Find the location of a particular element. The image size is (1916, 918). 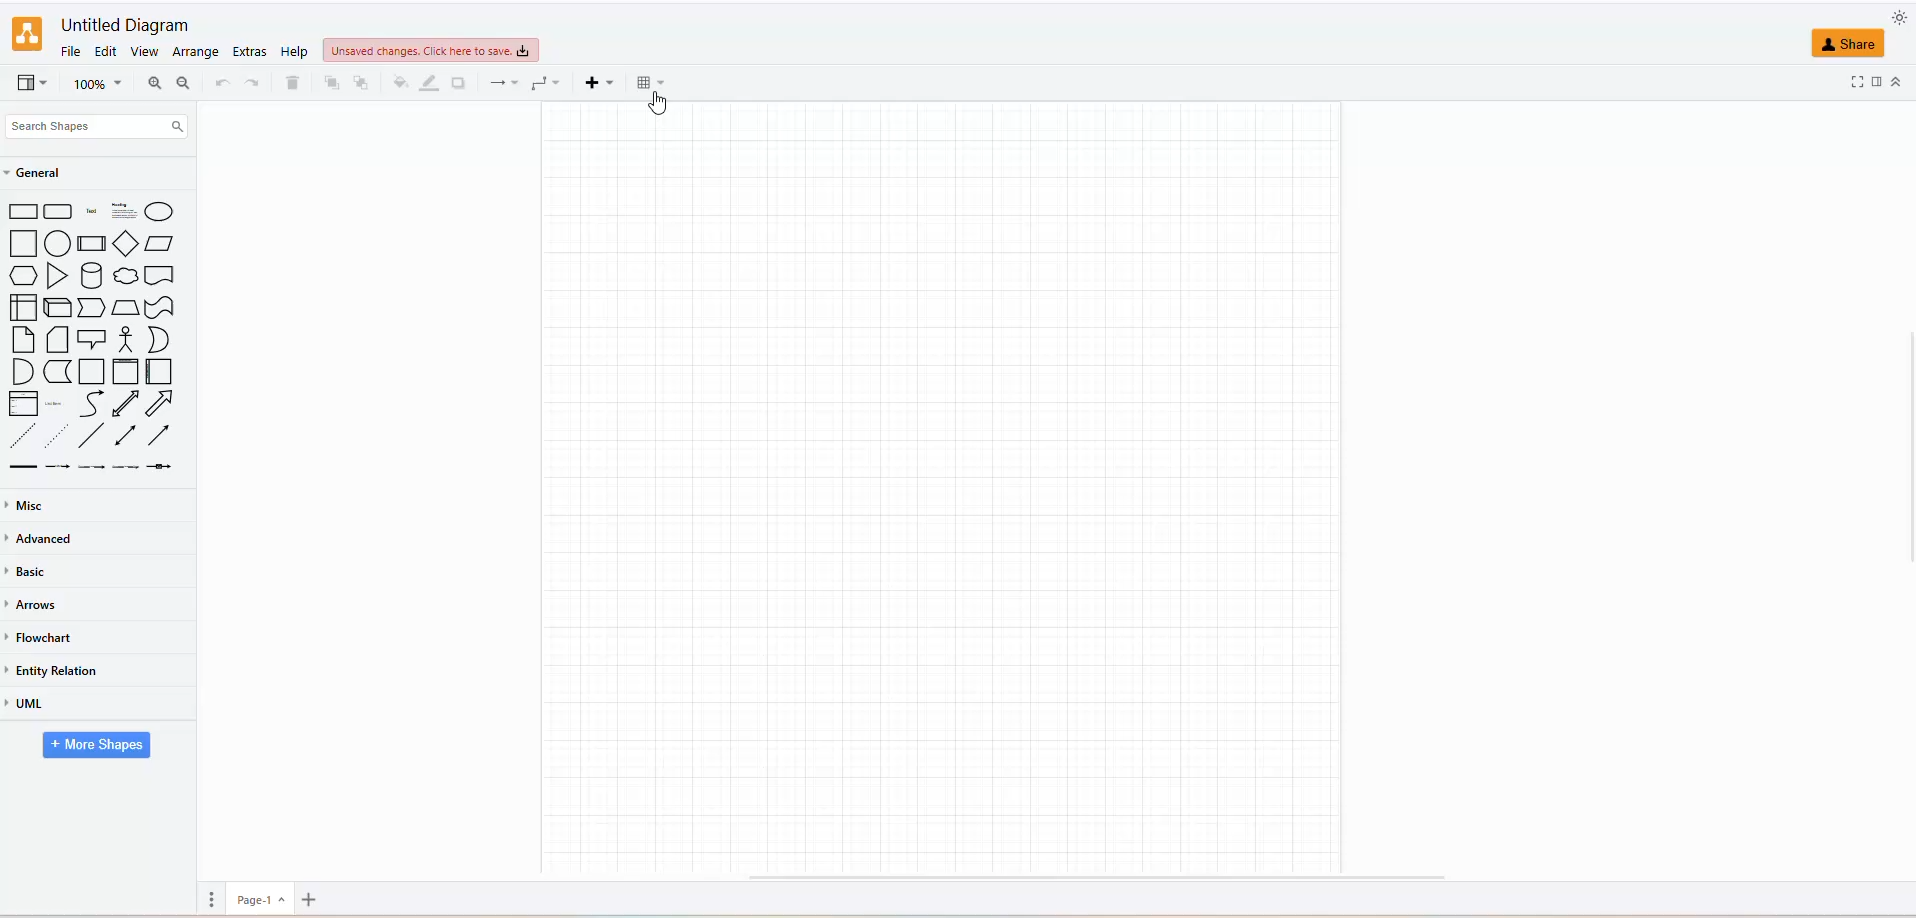

insert is located at coordinates (594, 83).